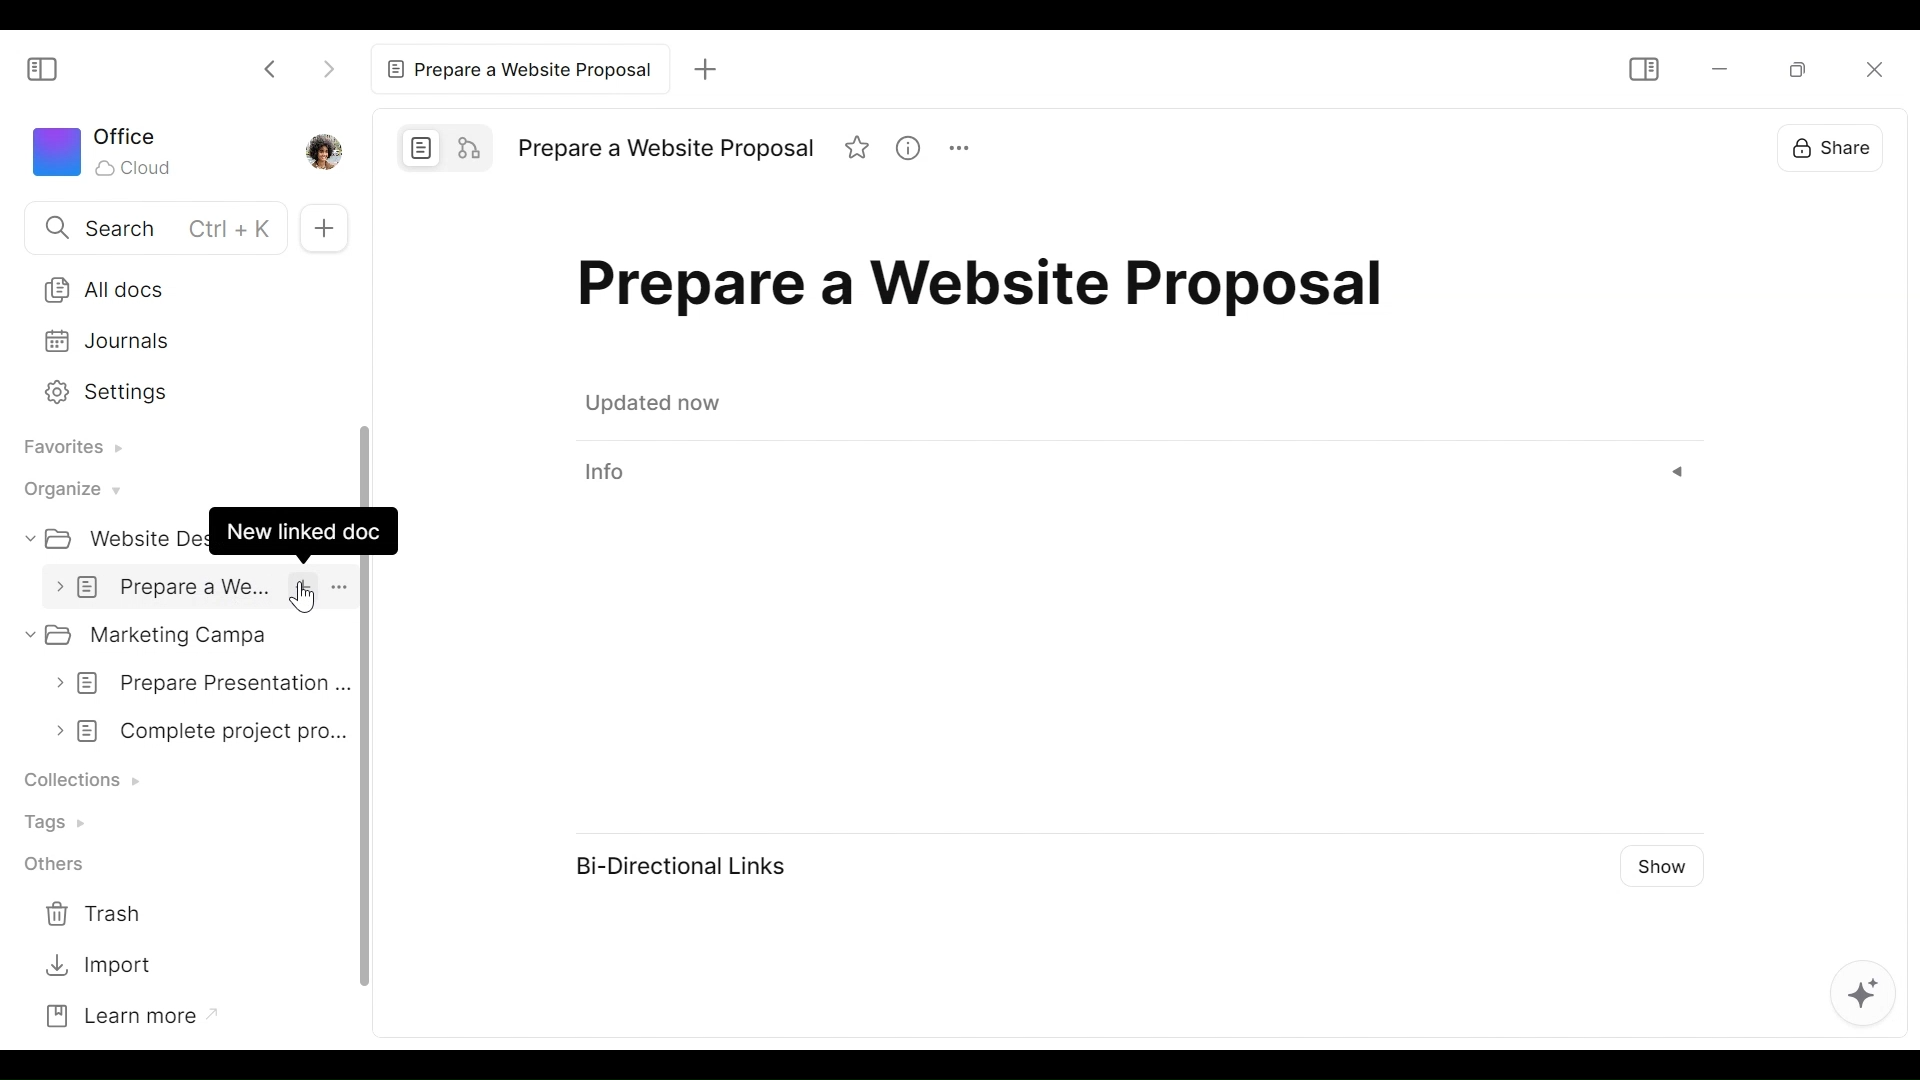 Image resolution: width=1920 pixels, height=1080 pixels. What do you see at coordinates (705, 72) in the screenshot?
I see `Add new tab` at bounding box center [705, 72].